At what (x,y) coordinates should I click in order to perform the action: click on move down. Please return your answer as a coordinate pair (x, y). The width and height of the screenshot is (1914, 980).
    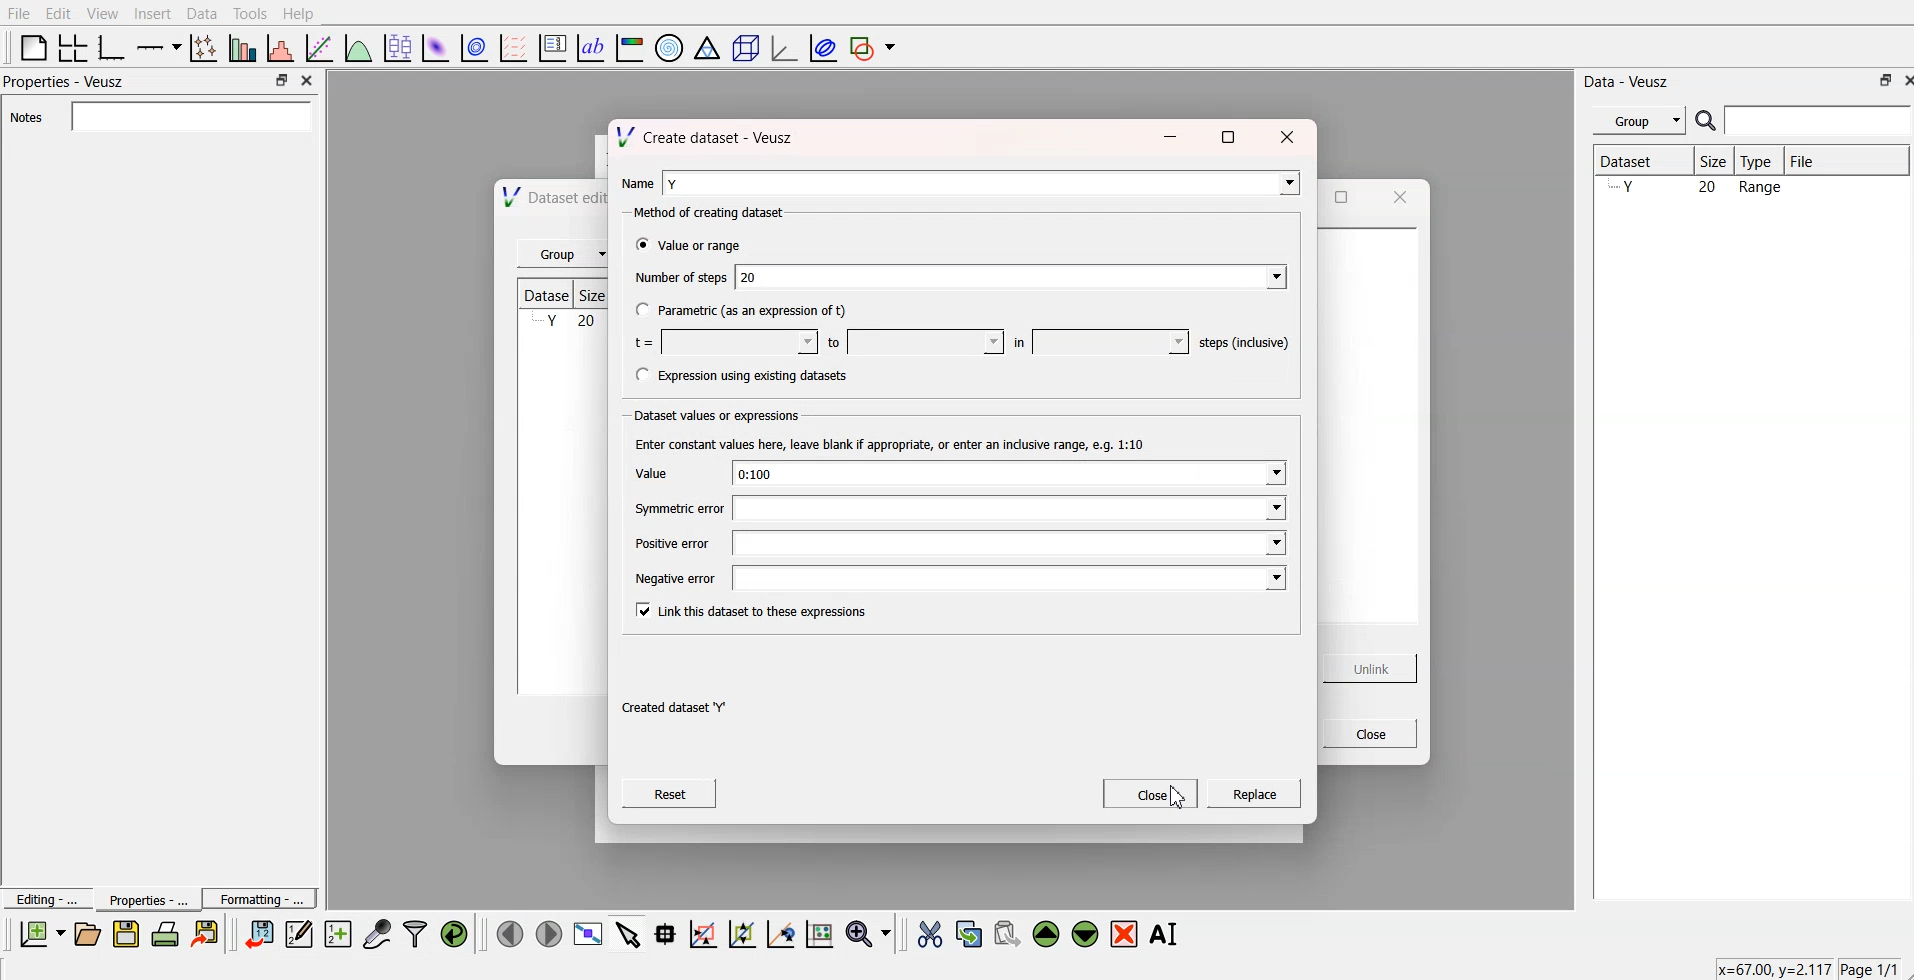
    Looking at the image, I should click on (1086, 932).